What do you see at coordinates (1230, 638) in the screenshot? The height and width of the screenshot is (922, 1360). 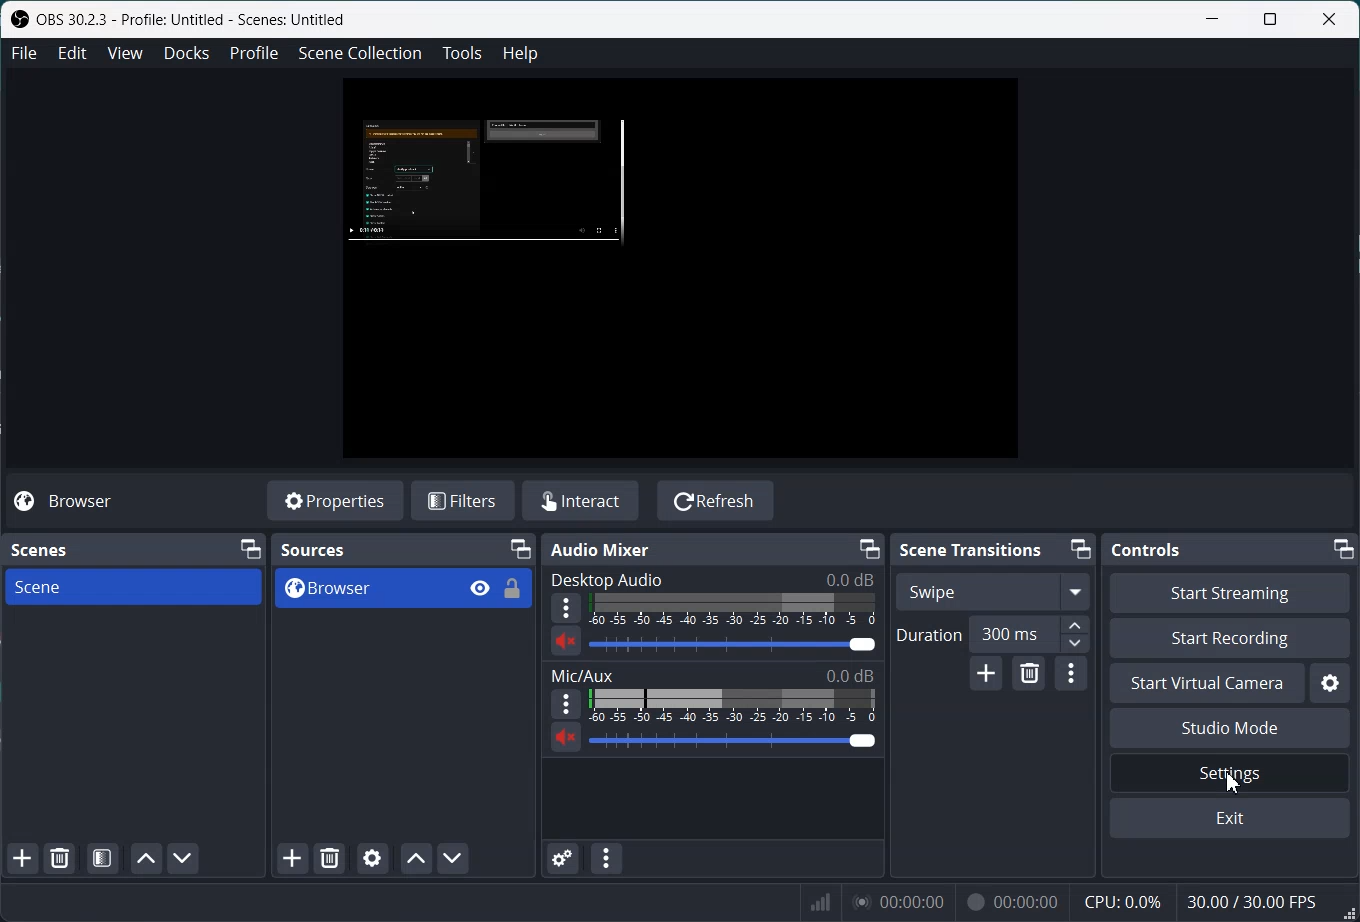 I see `Start Recording` at bounding box center [1230, 638].